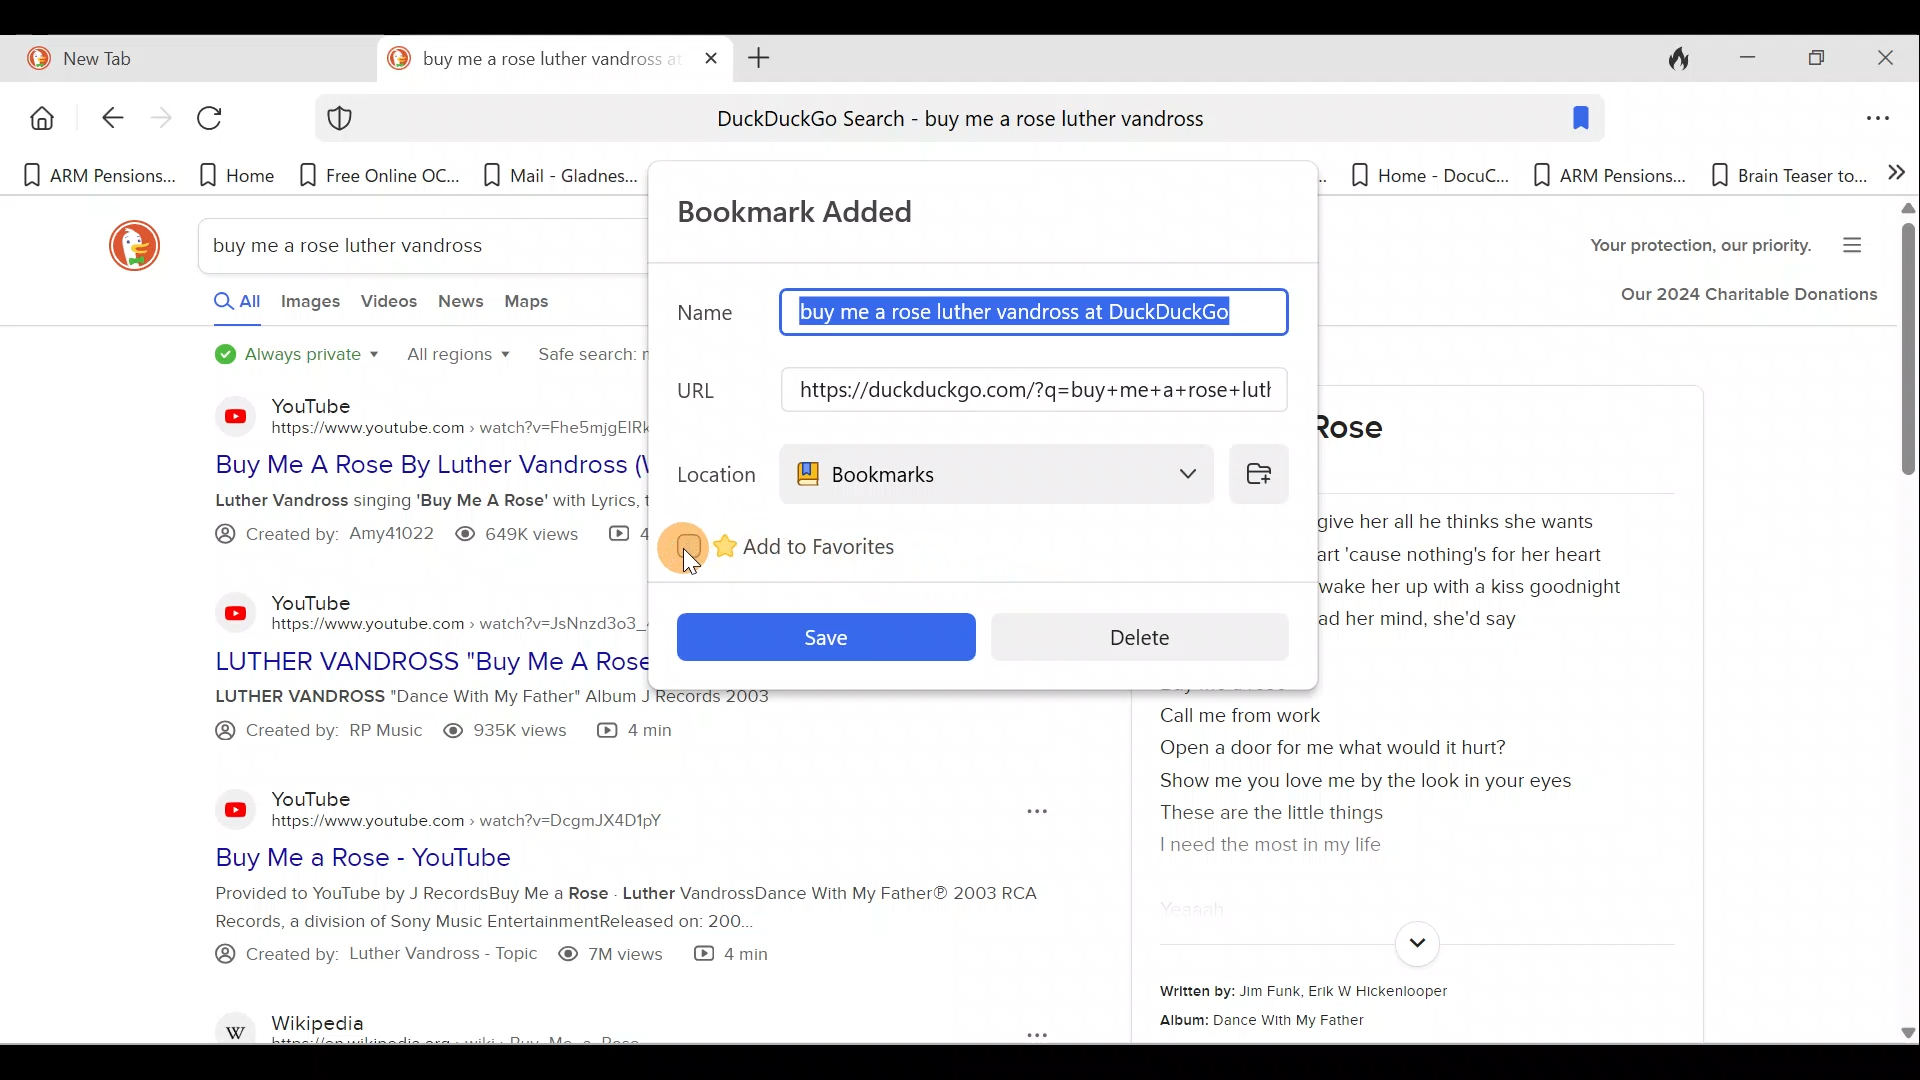 Image resolution: width=1920 pixels, height=1080 pixels. Describe the element at coordinates (1384, 1006) in the screenshot. I see `Written by: Jim Funk, Erik W Hickenlooper
Album: Dance With My Father` at that location.